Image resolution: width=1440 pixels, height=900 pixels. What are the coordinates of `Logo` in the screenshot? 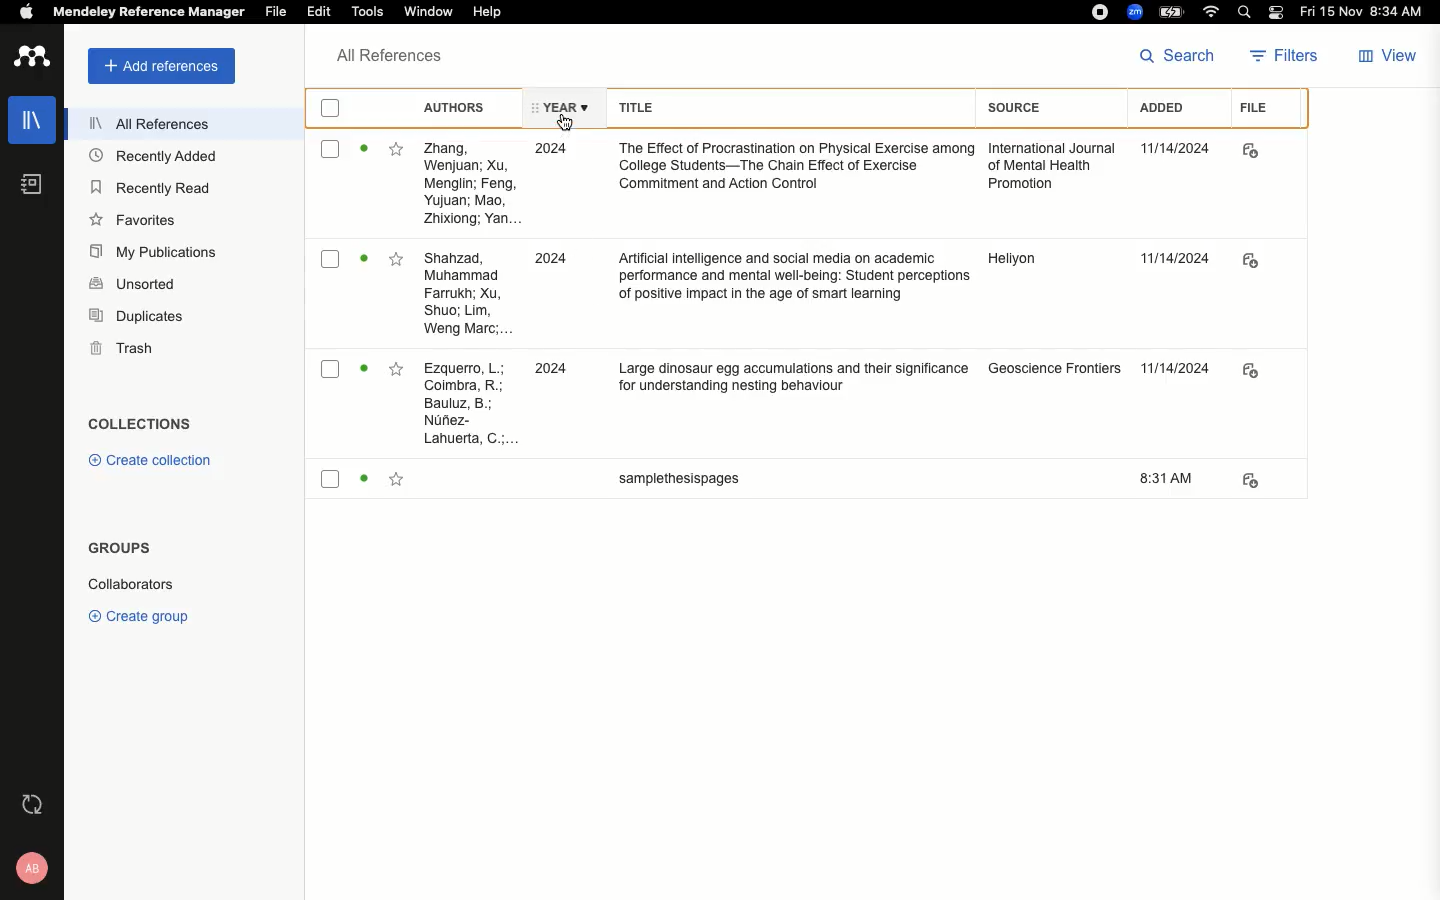 It's located at (29, 56).